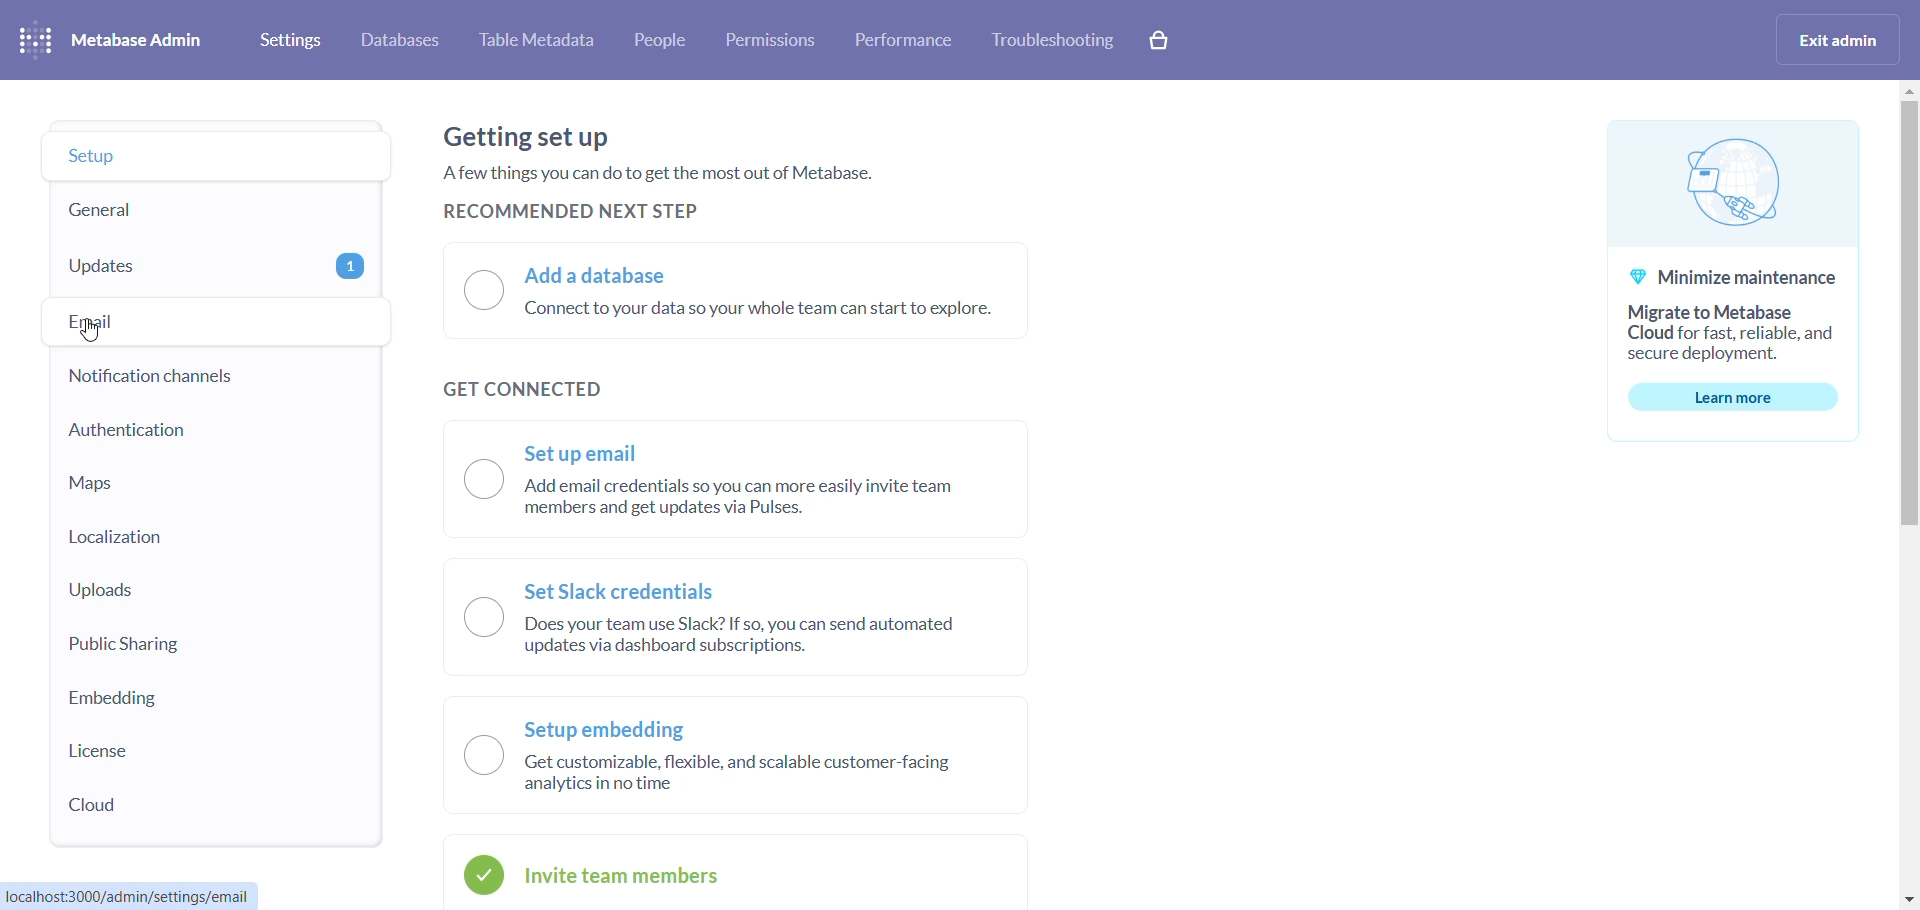 Image resolution: width=1920 pixels, height=910 pixels. I want to click on ~ Set up email
O Add email credentials so you can more easily invite team
members and get updates via Pulses., so click(738, 487).